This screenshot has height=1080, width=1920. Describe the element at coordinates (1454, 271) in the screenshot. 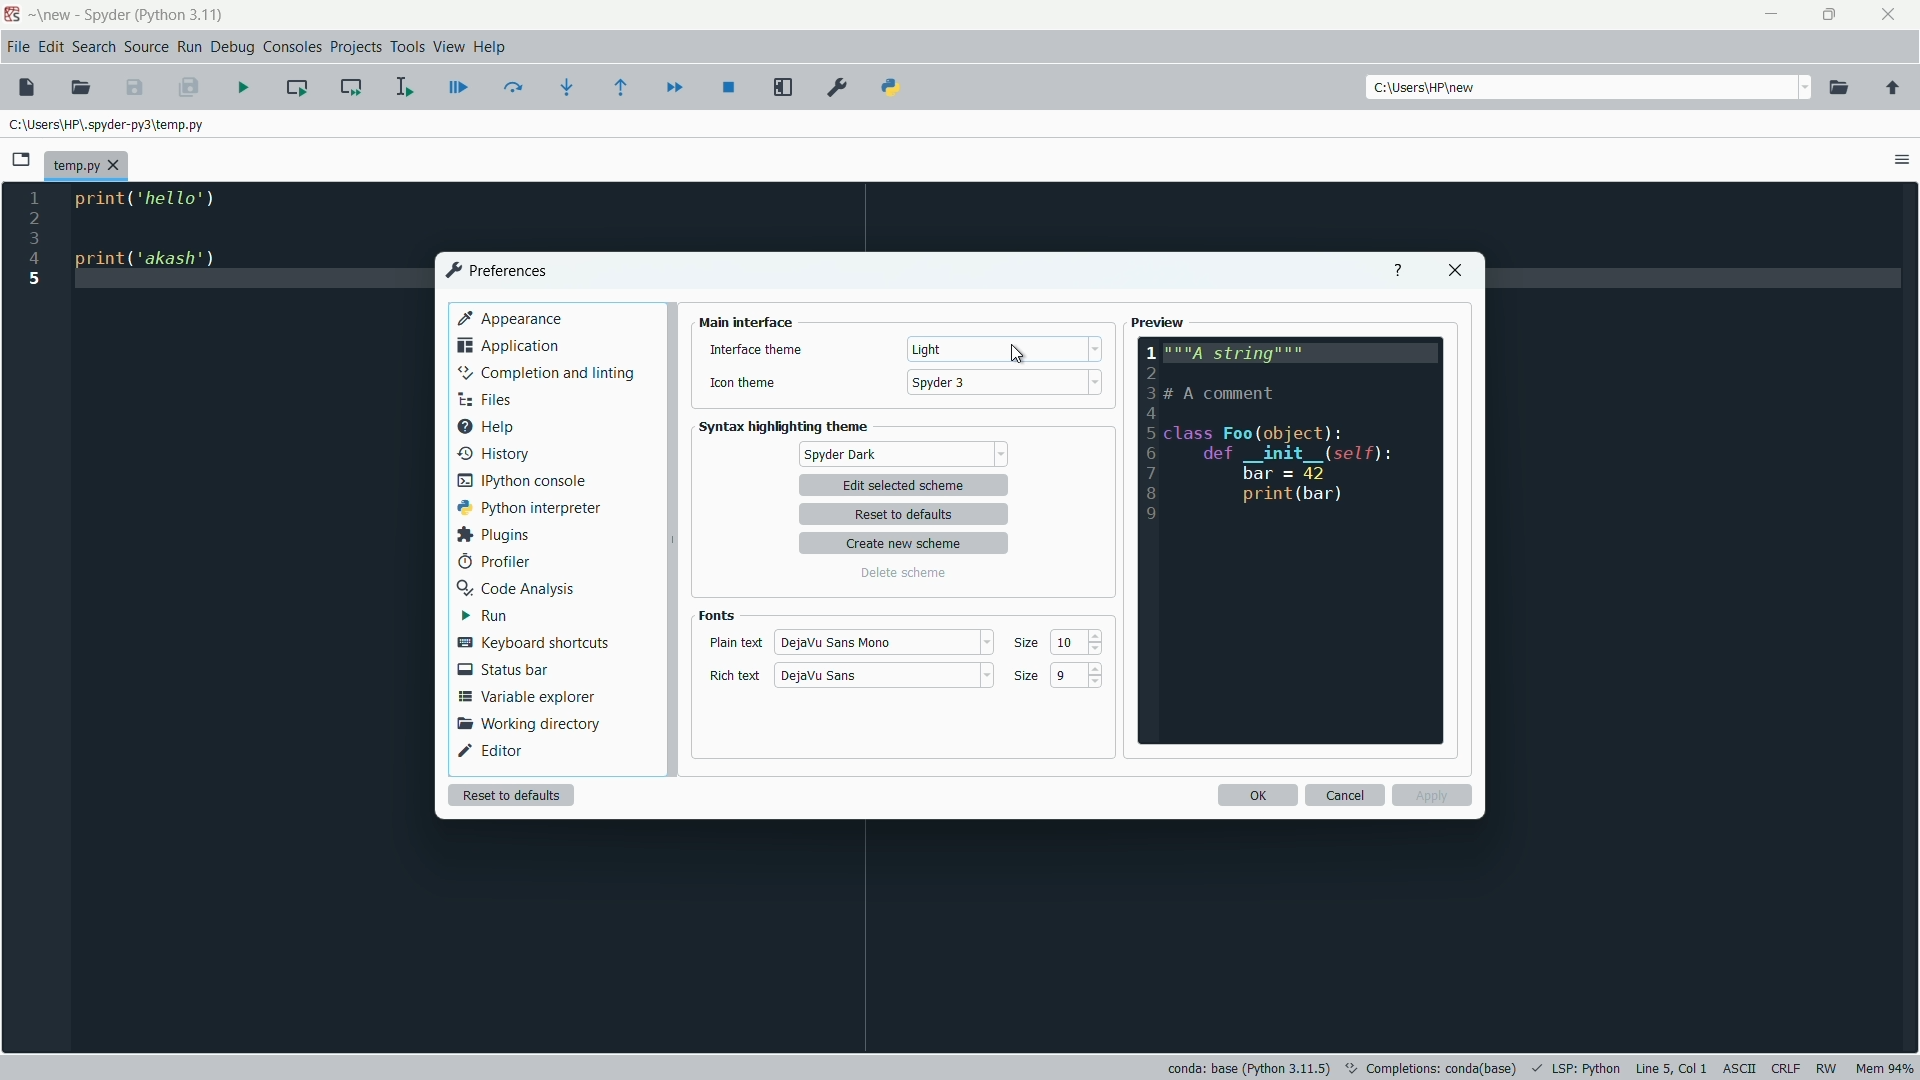

I see `close` at that location.